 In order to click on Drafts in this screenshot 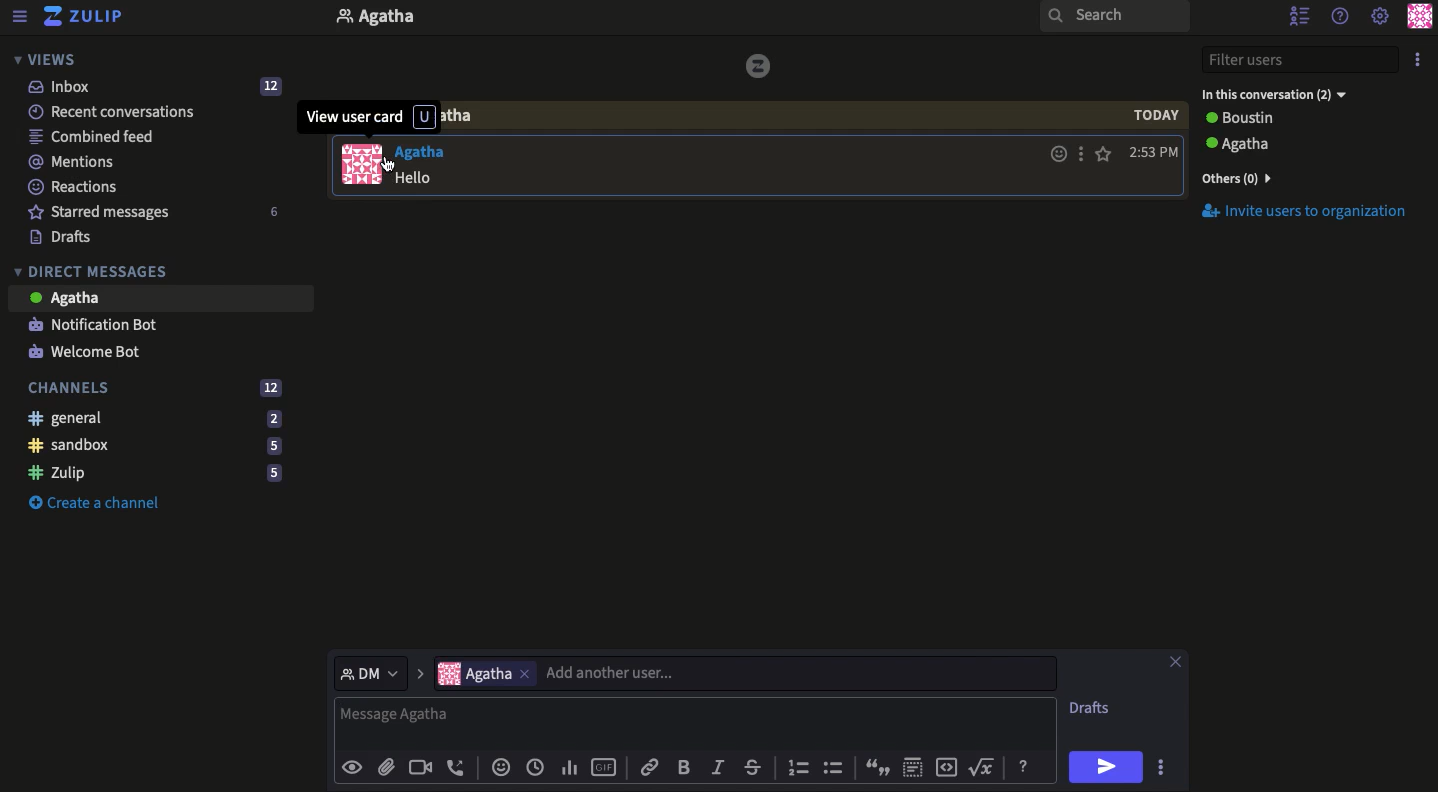, I will do `click(1091, 707)`.